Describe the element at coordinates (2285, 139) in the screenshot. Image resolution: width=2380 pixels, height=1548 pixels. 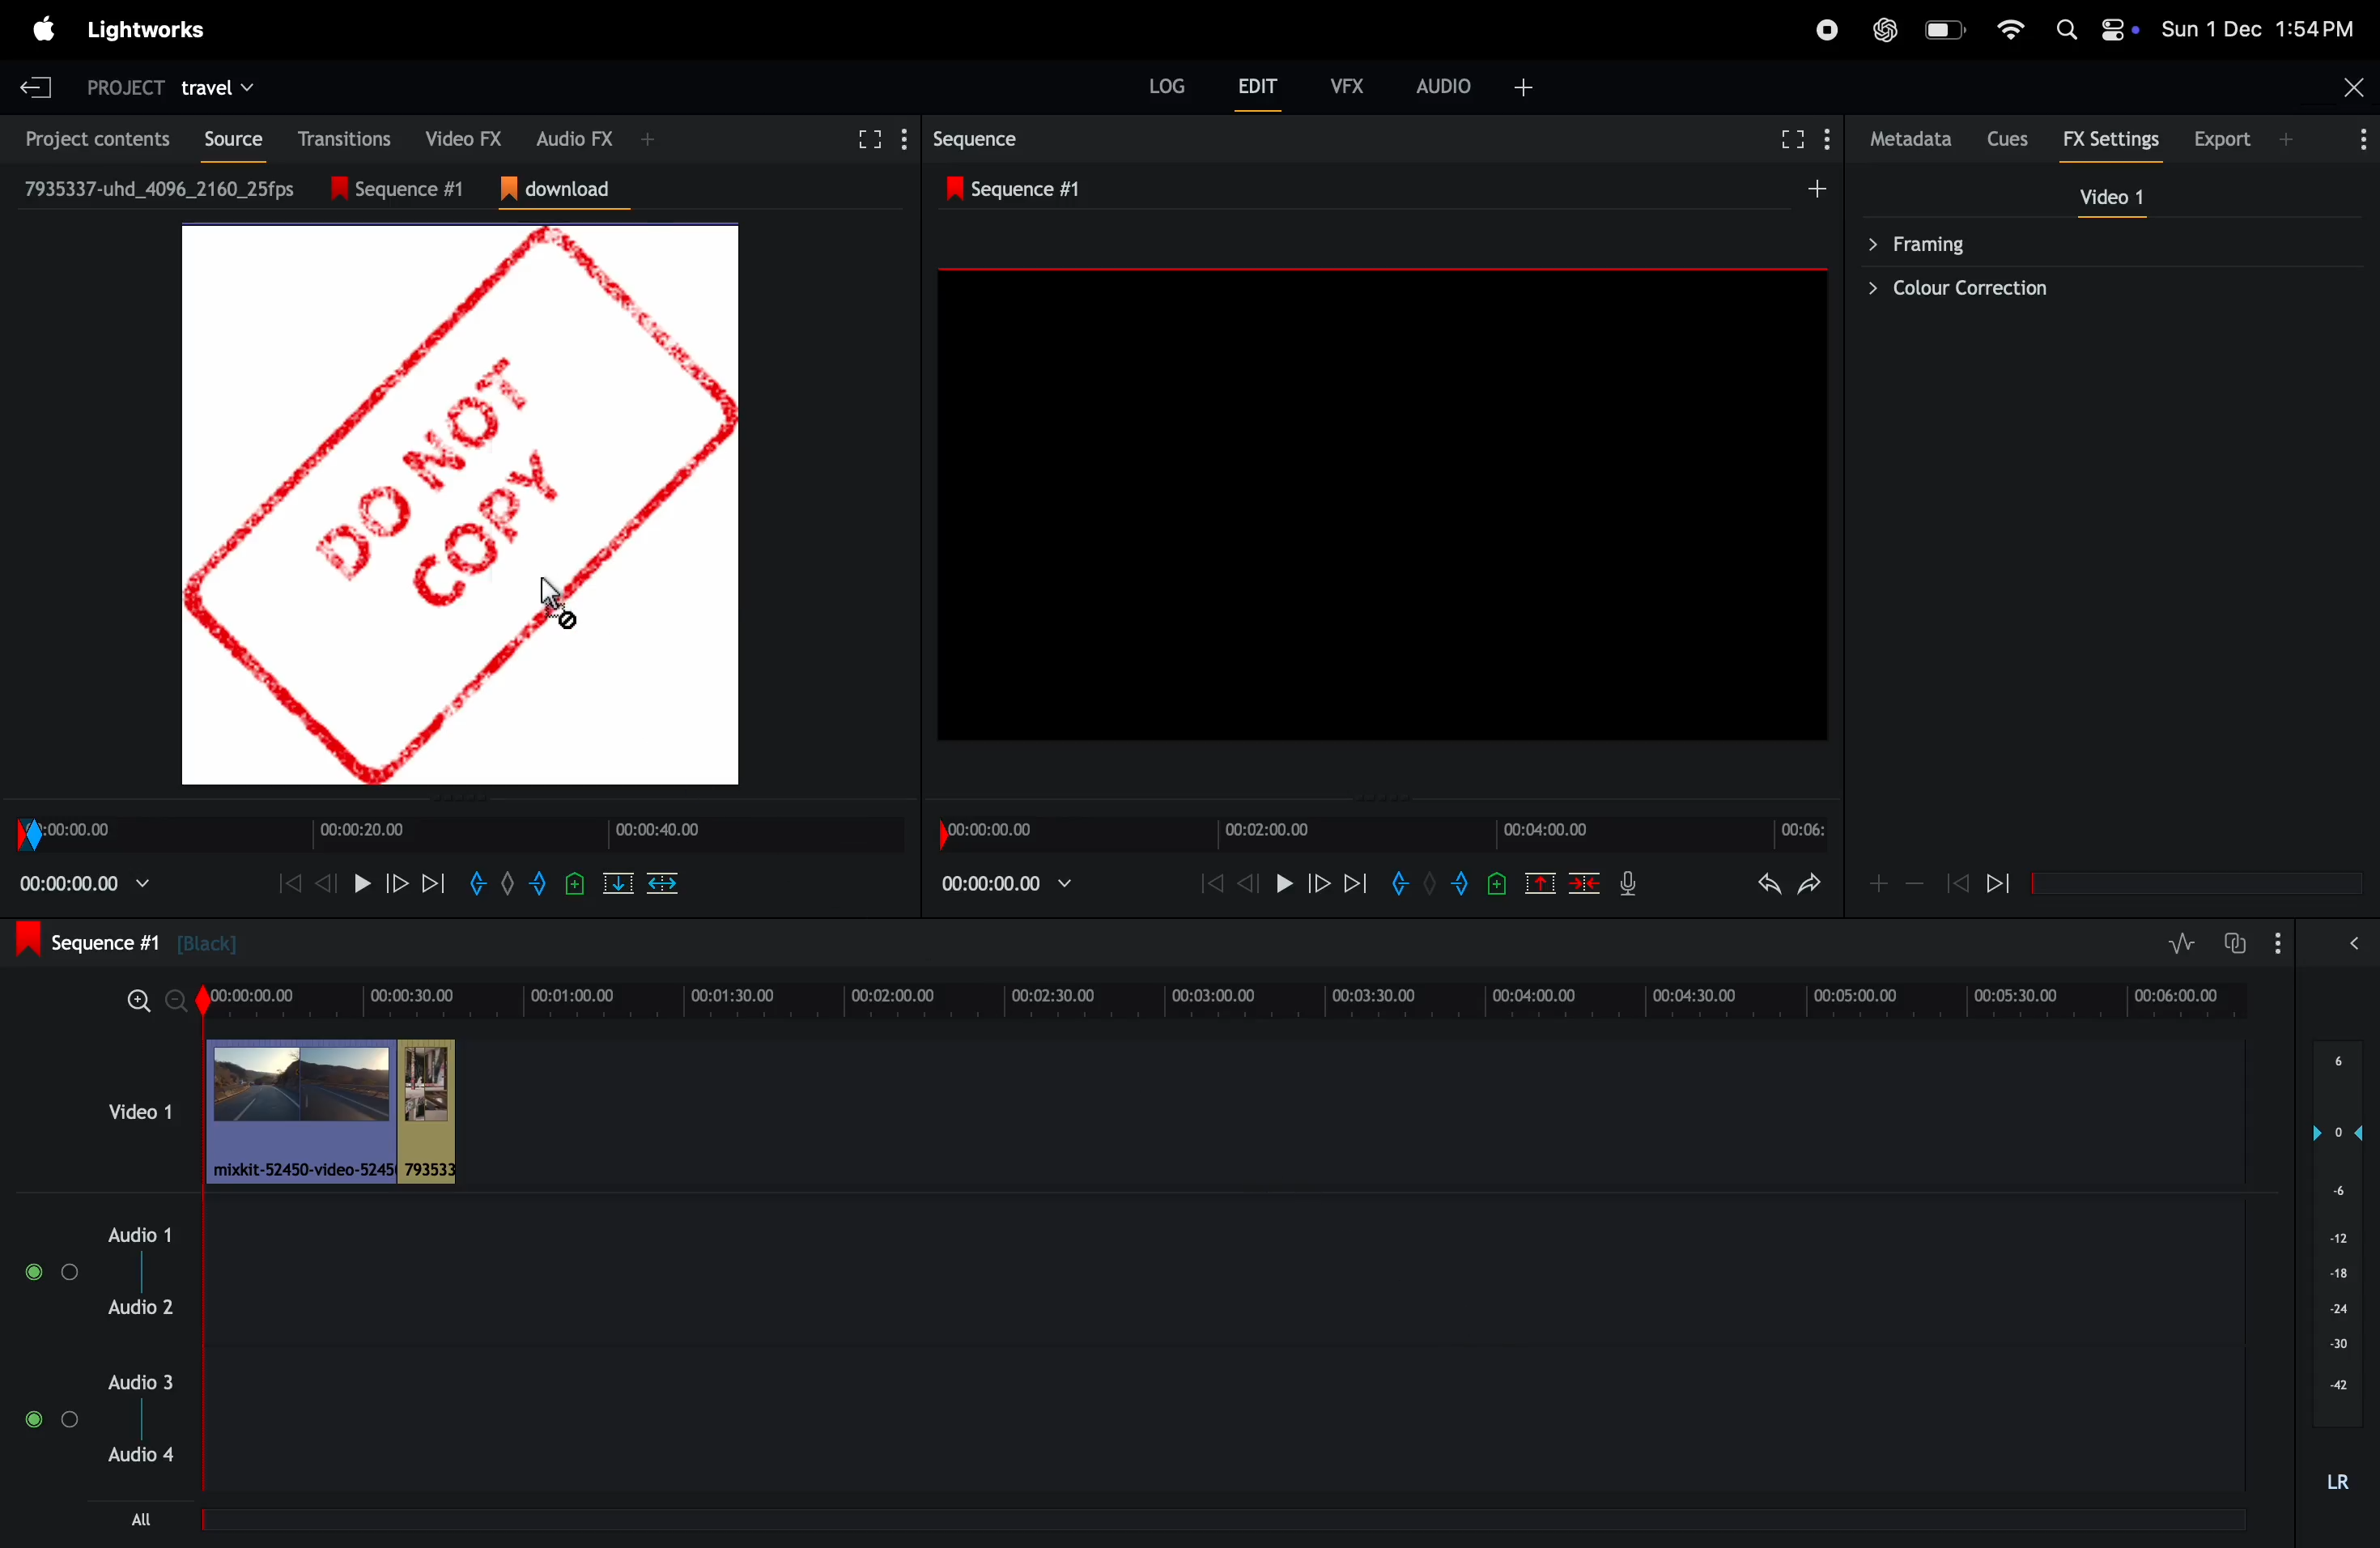
I see `Add` at that location.